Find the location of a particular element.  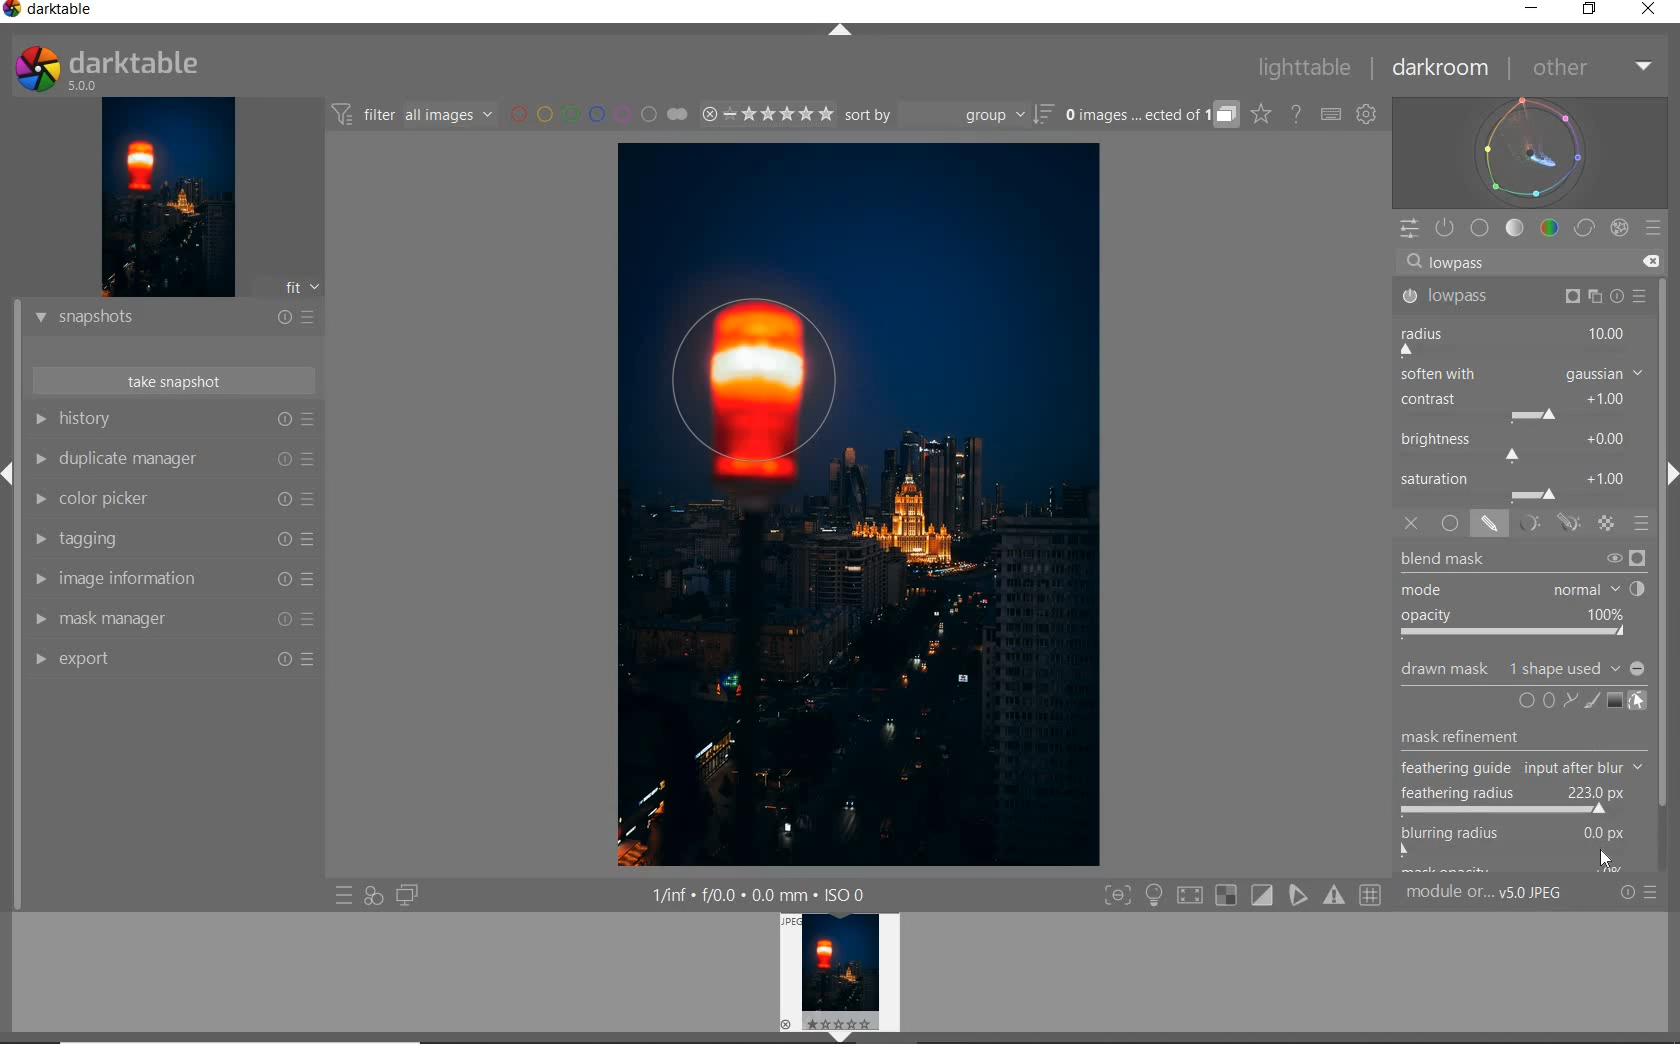

QUICK ACCESS TO PRESET is located at coordinates (344, 898).